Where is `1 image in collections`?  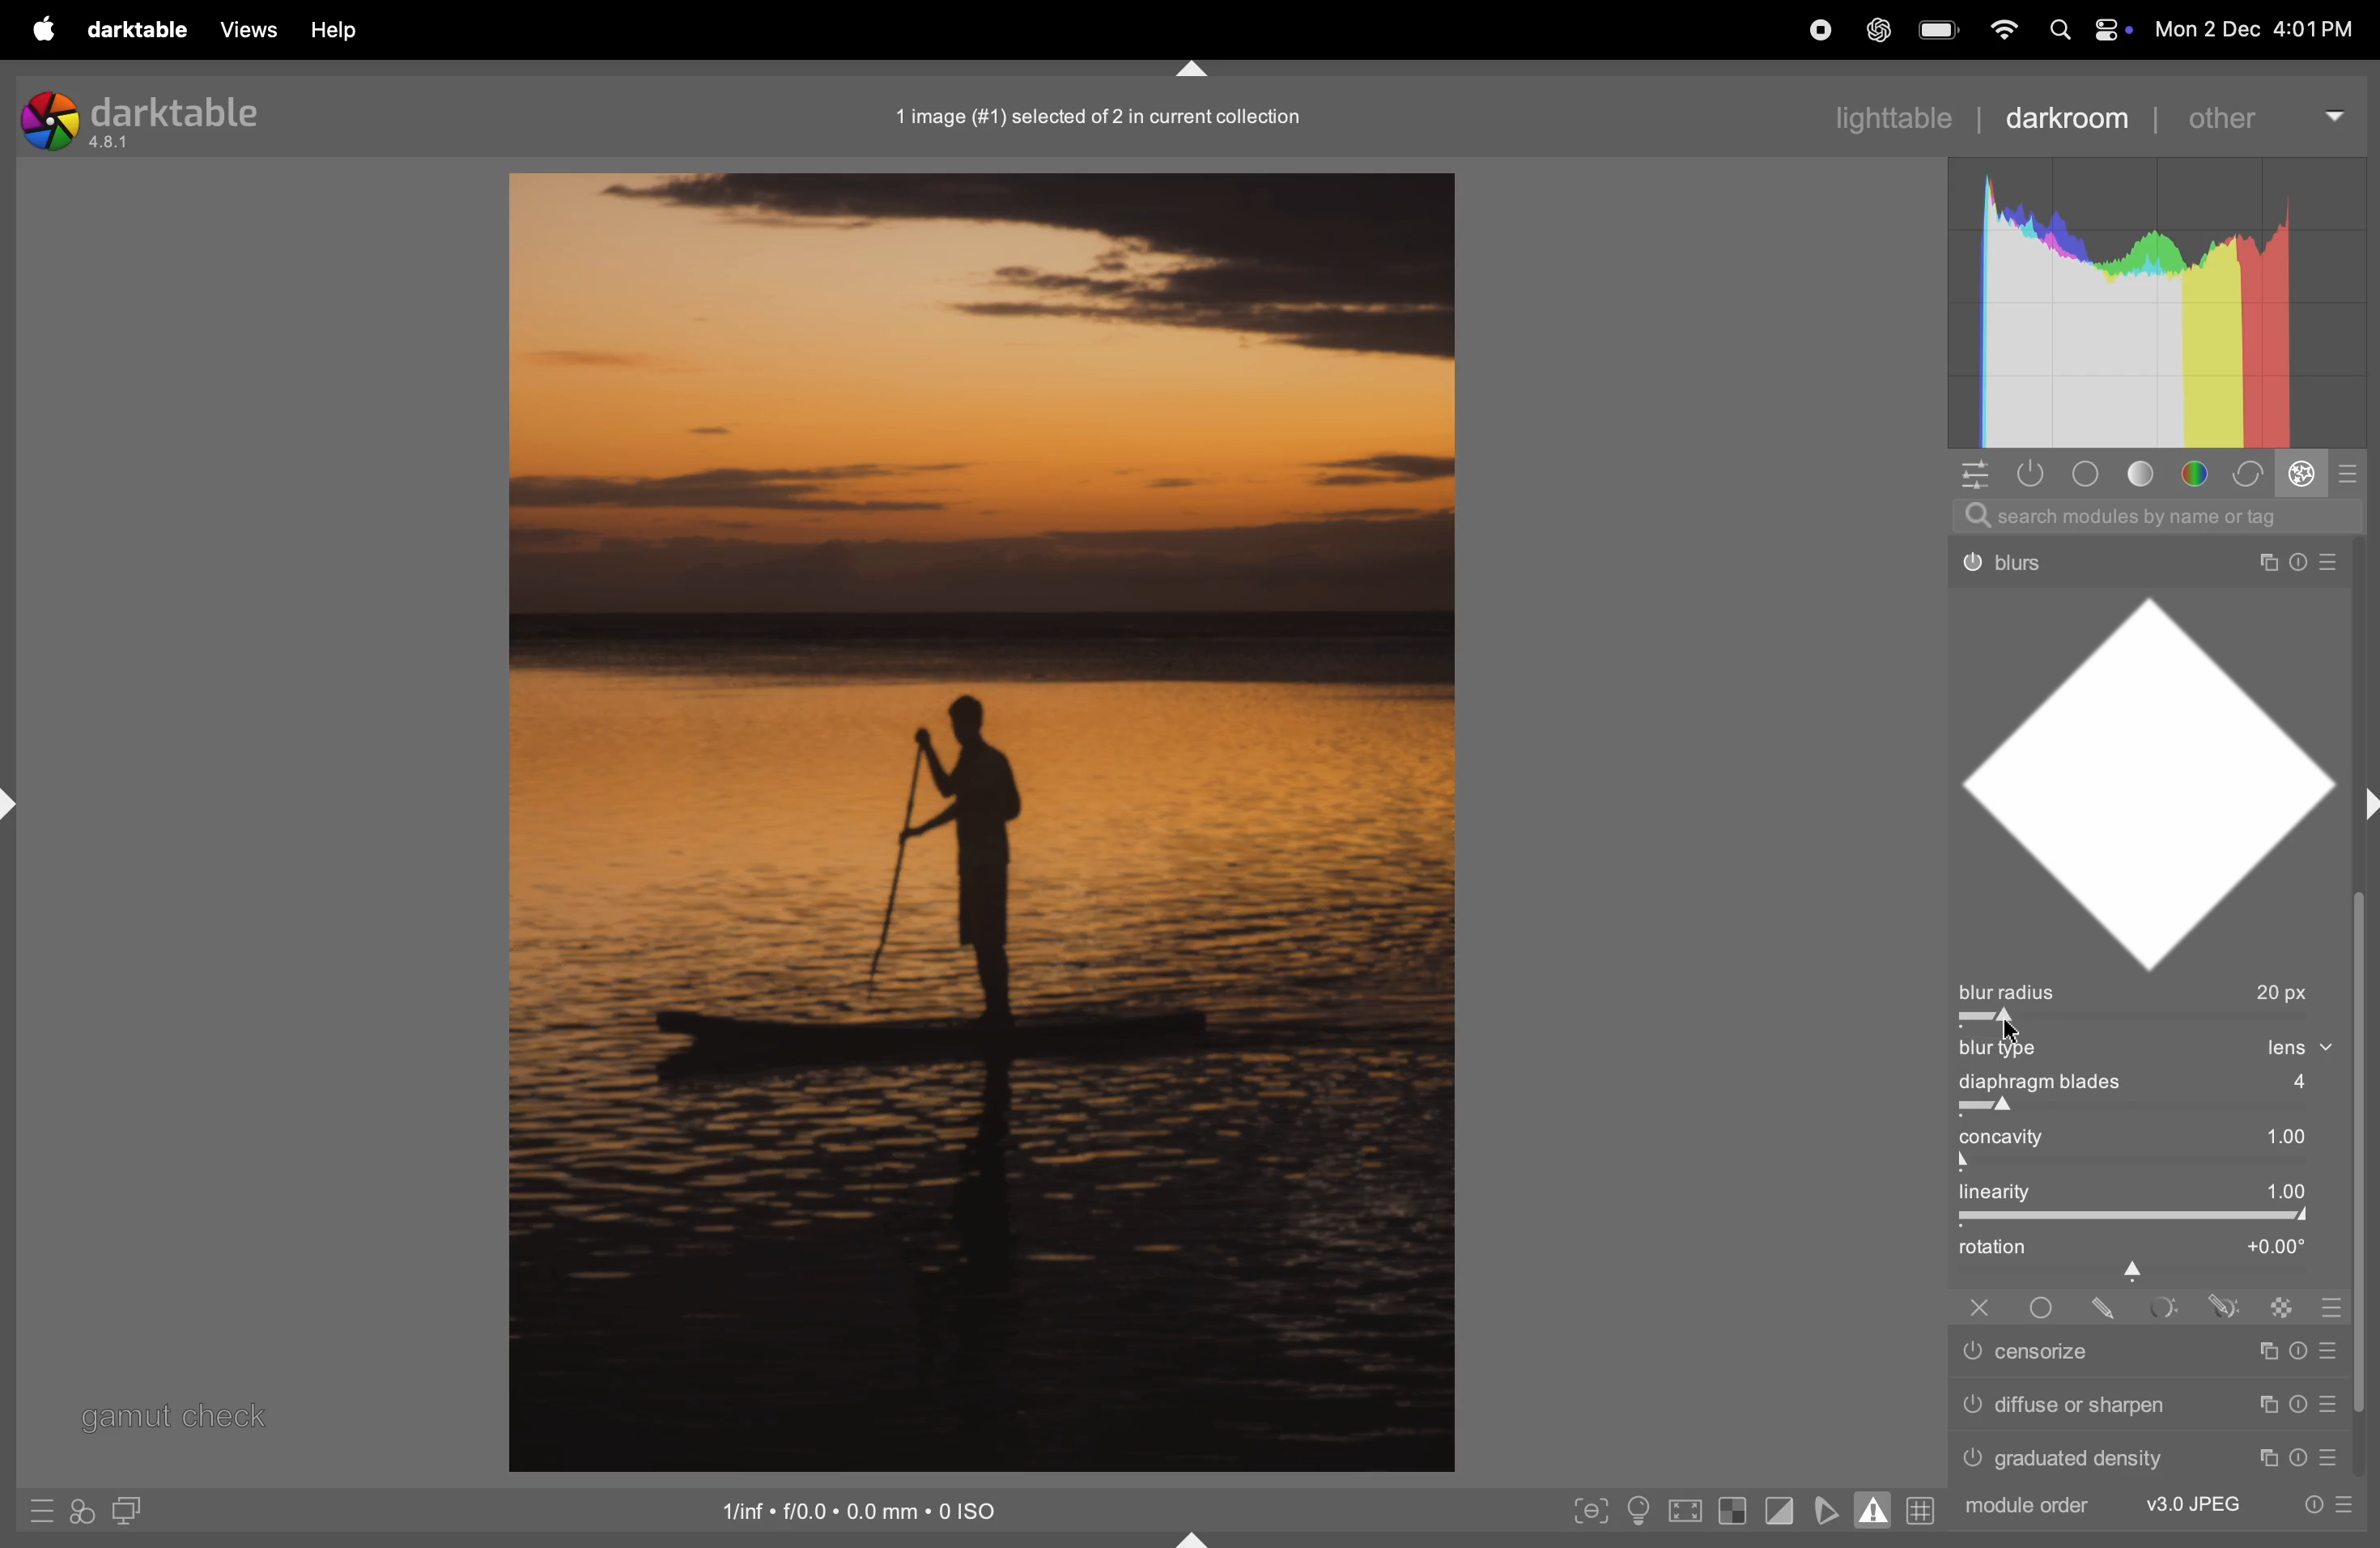 1 image in collections is located at coordinates (1109, 114).